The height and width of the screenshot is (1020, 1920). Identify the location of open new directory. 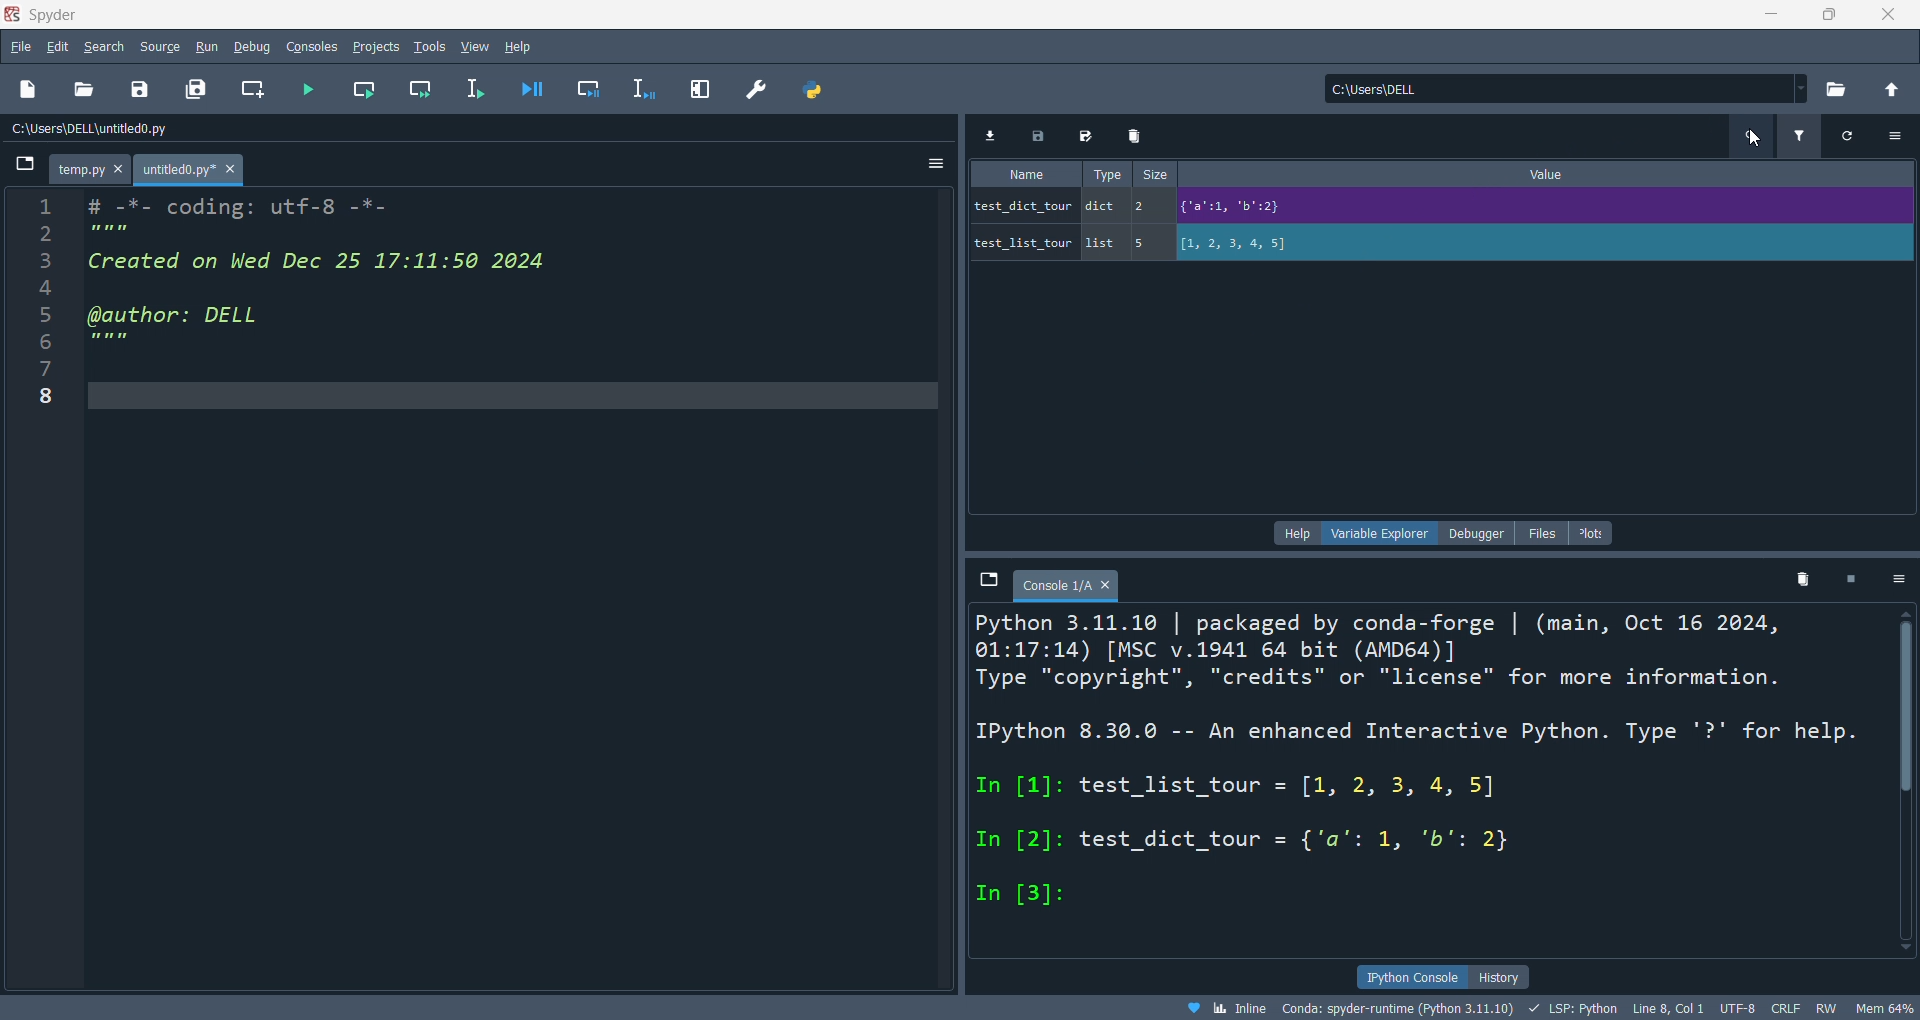
(1826, 88).